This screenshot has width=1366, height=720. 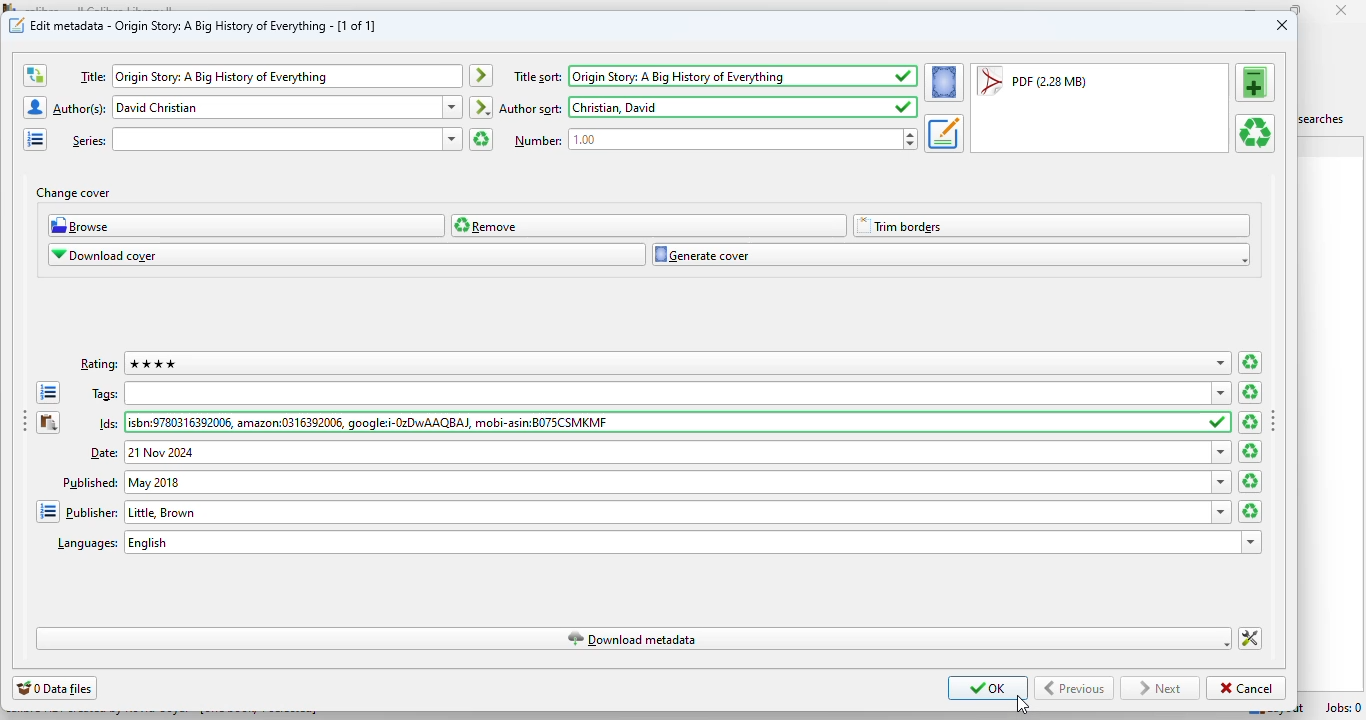 What do you see at coordinates (1221, 364) in the screenshot?
I see `dropdown` at bounding box center [1221, 364].